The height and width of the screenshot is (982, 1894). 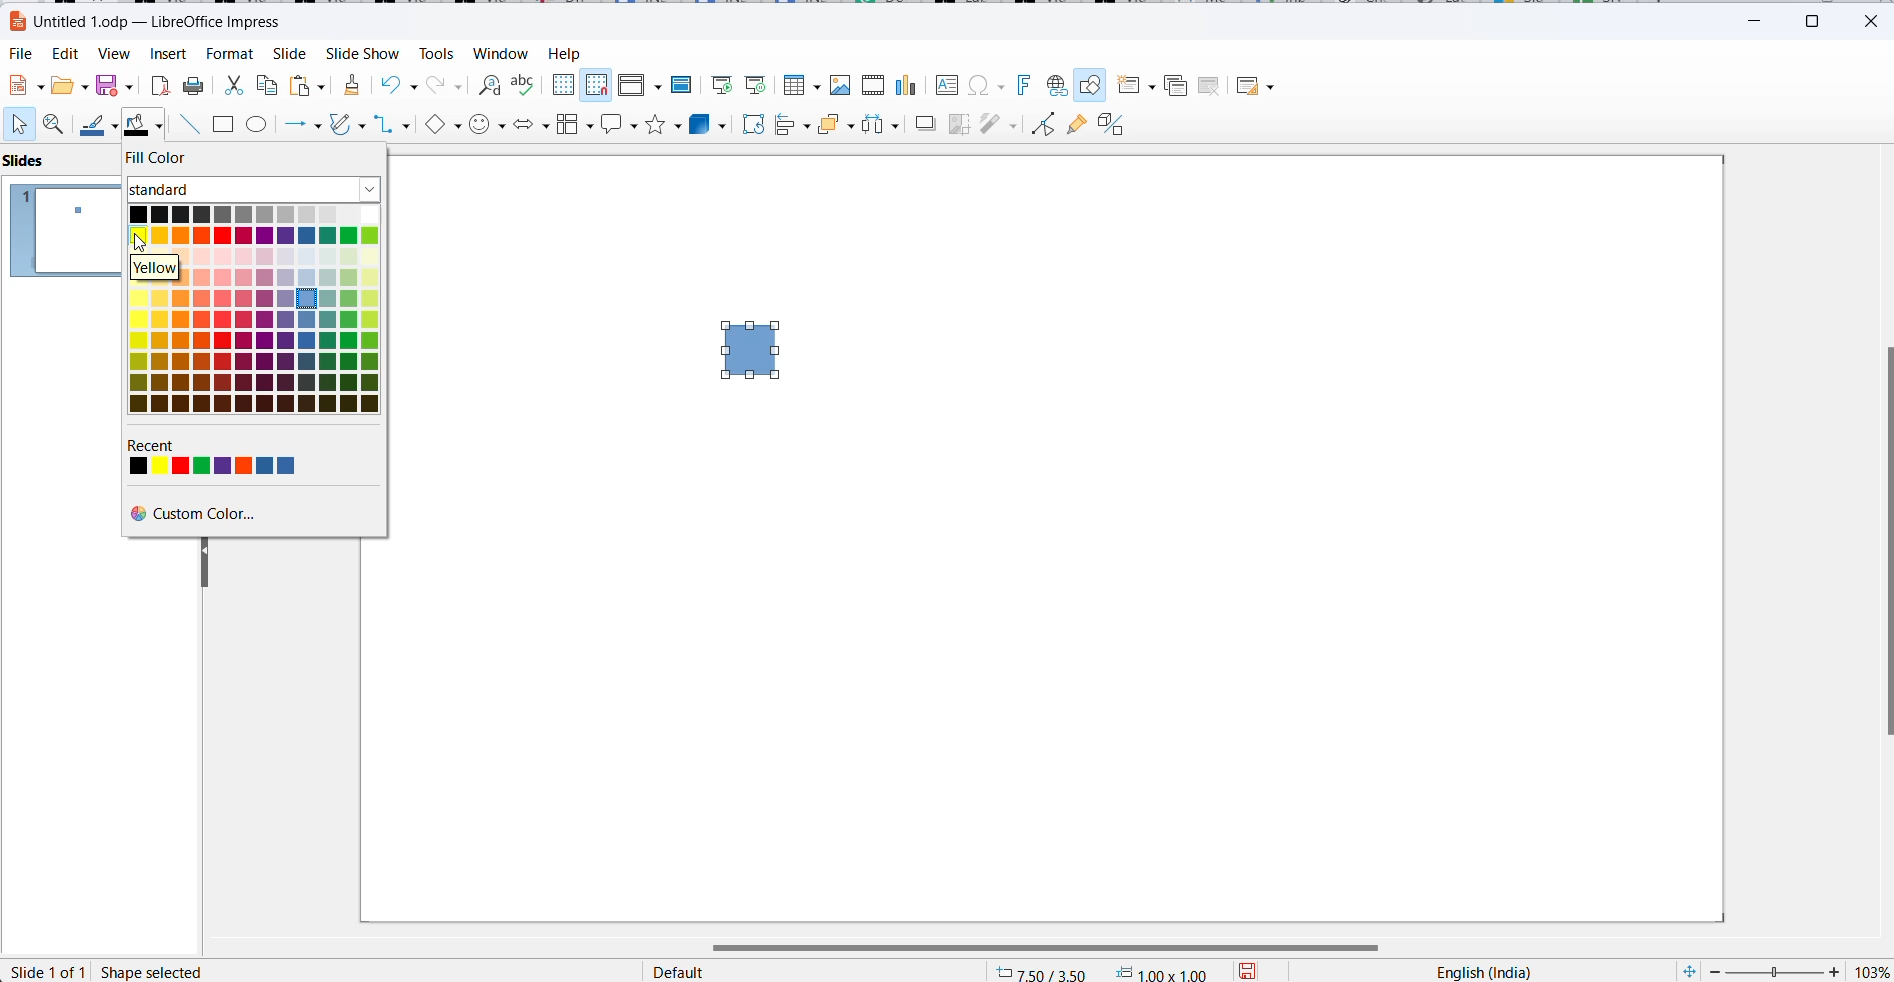 I want to click on cursor, so click(x=142, y=244).